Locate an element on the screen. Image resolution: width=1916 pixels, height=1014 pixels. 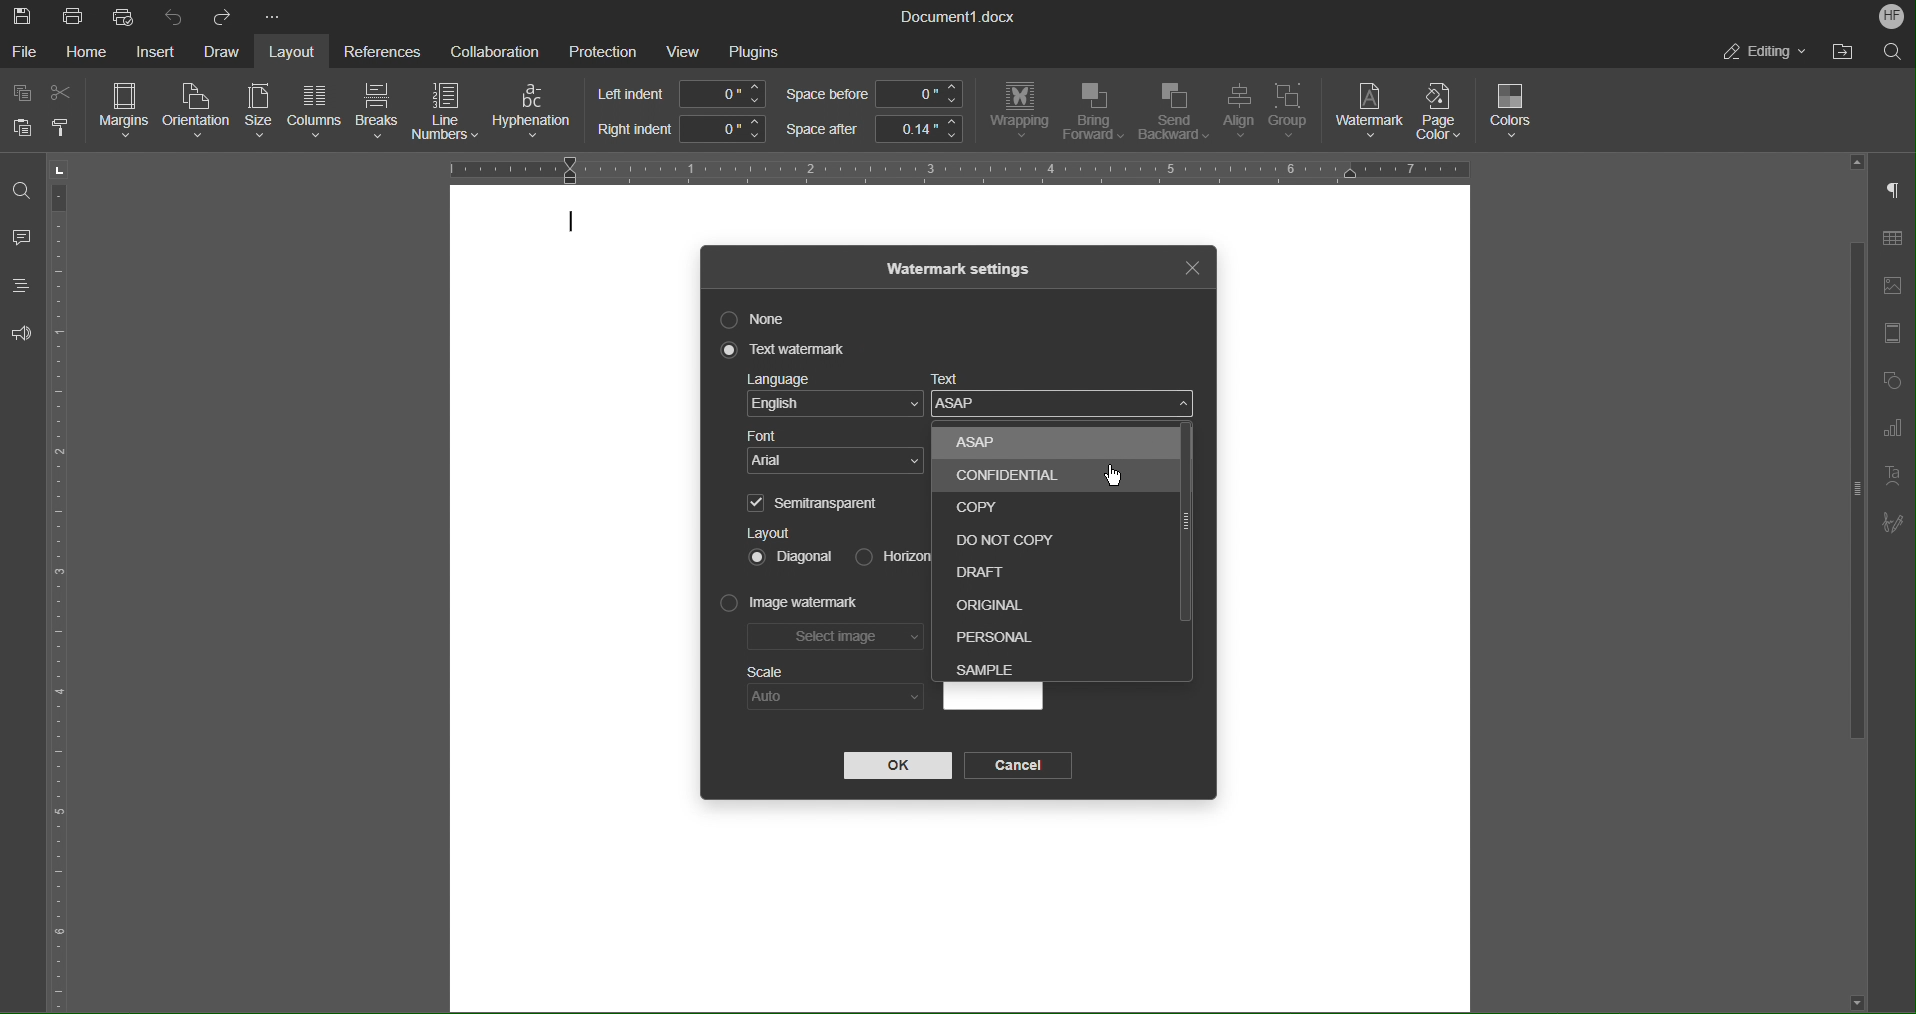
Bring Forward is located at coordinates (1093, 112).